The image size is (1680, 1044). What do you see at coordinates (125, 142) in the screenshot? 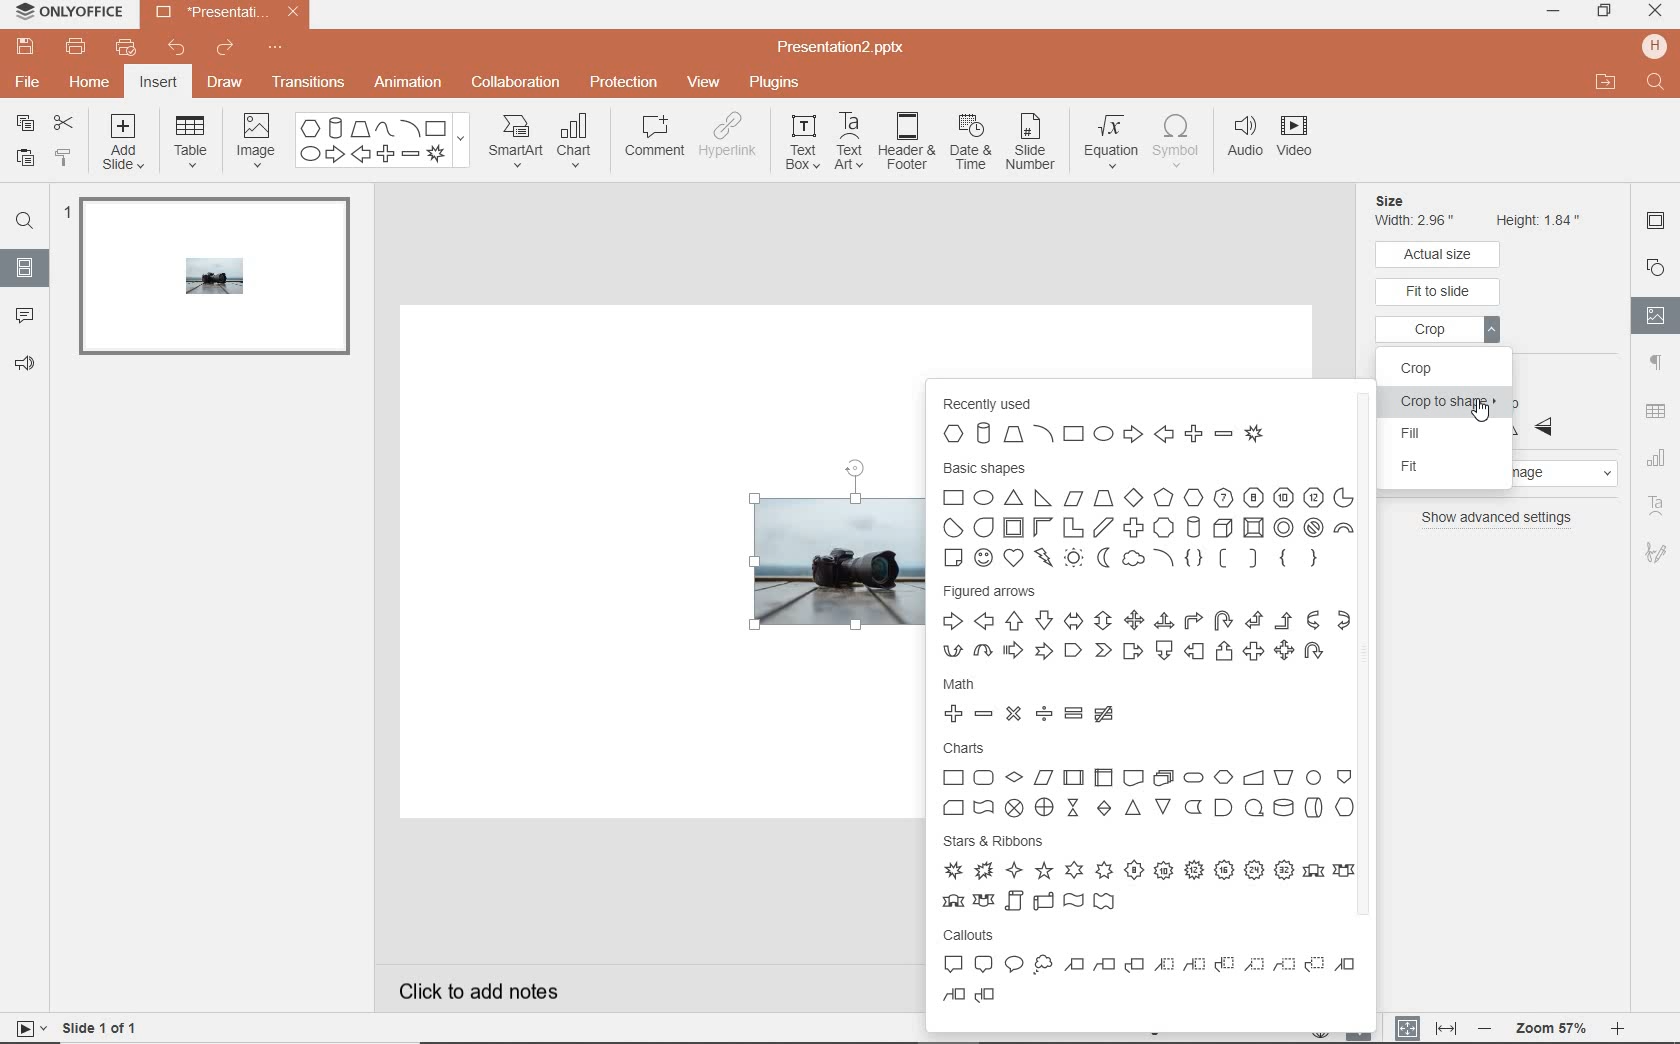
I see `add slide` at bounding box center [125, 142].